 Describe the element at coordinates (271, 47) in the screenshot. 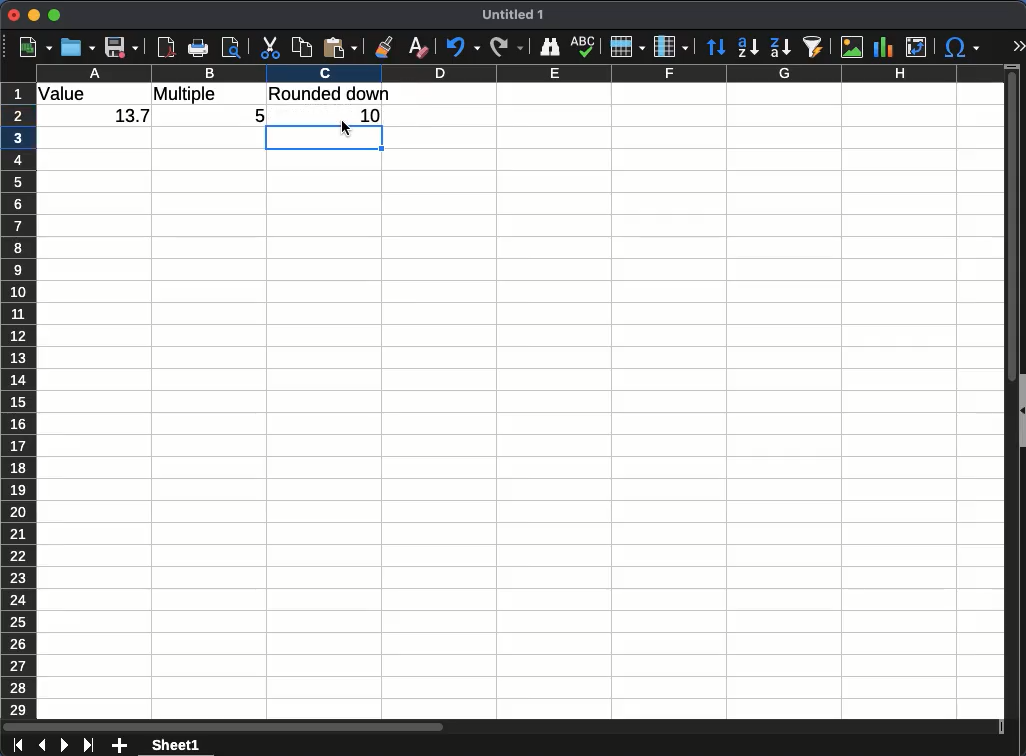

I see `cut` at that location.